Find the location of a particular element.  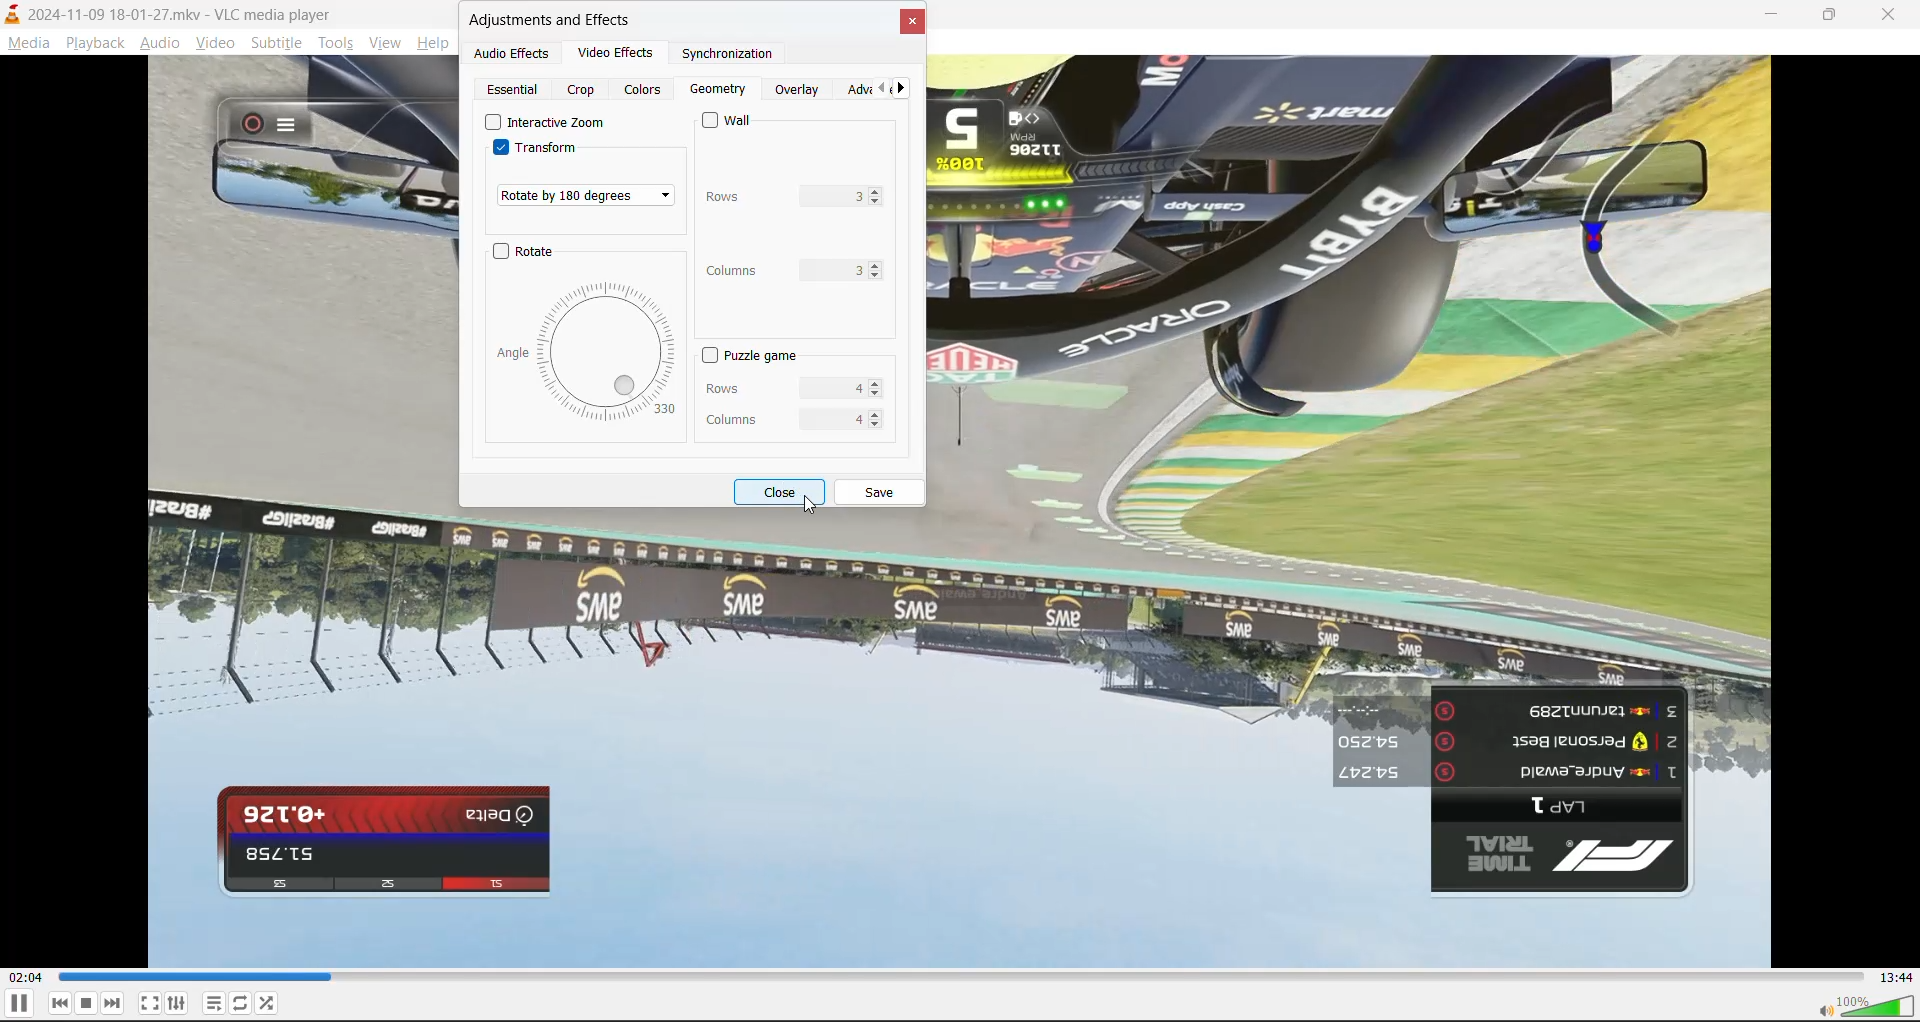

next is located at coordinates (114, 1003).